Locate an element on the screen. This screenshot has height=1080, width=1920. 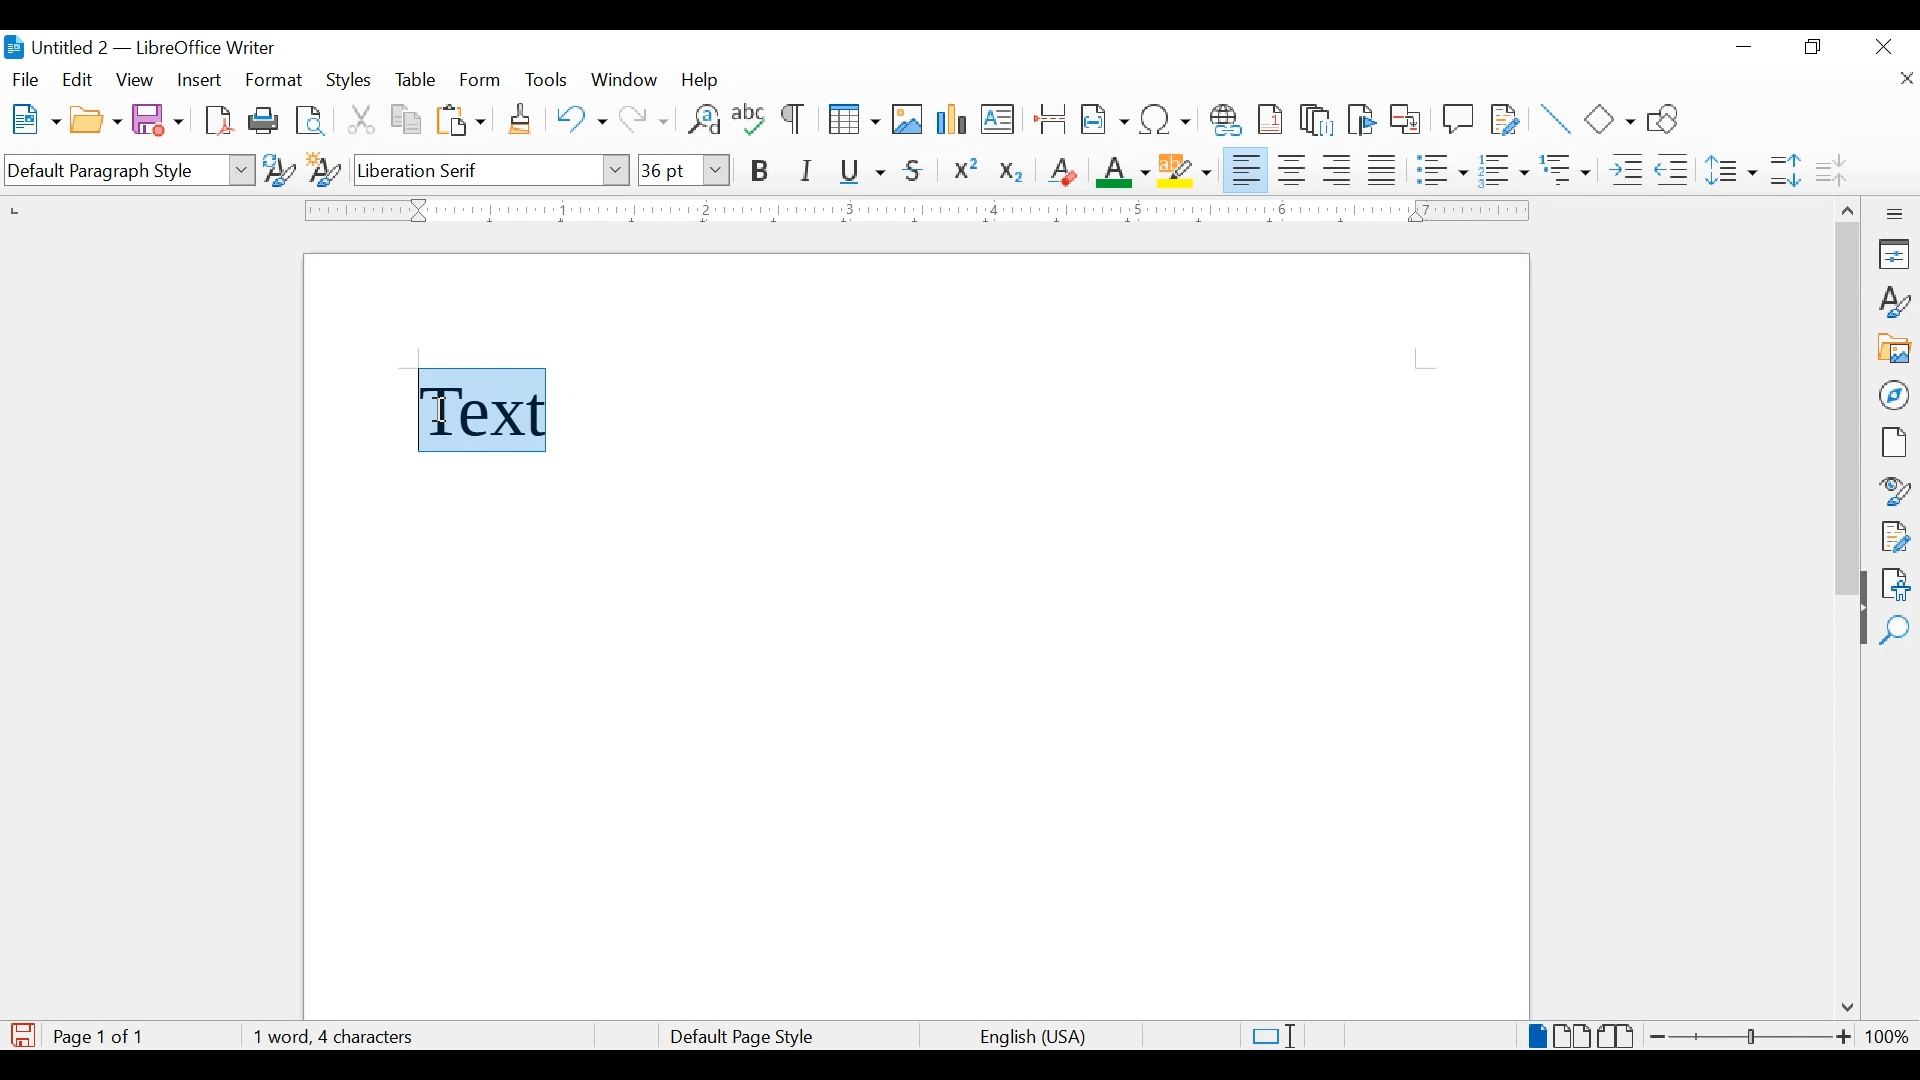
format is located at coordinates (275, 81).